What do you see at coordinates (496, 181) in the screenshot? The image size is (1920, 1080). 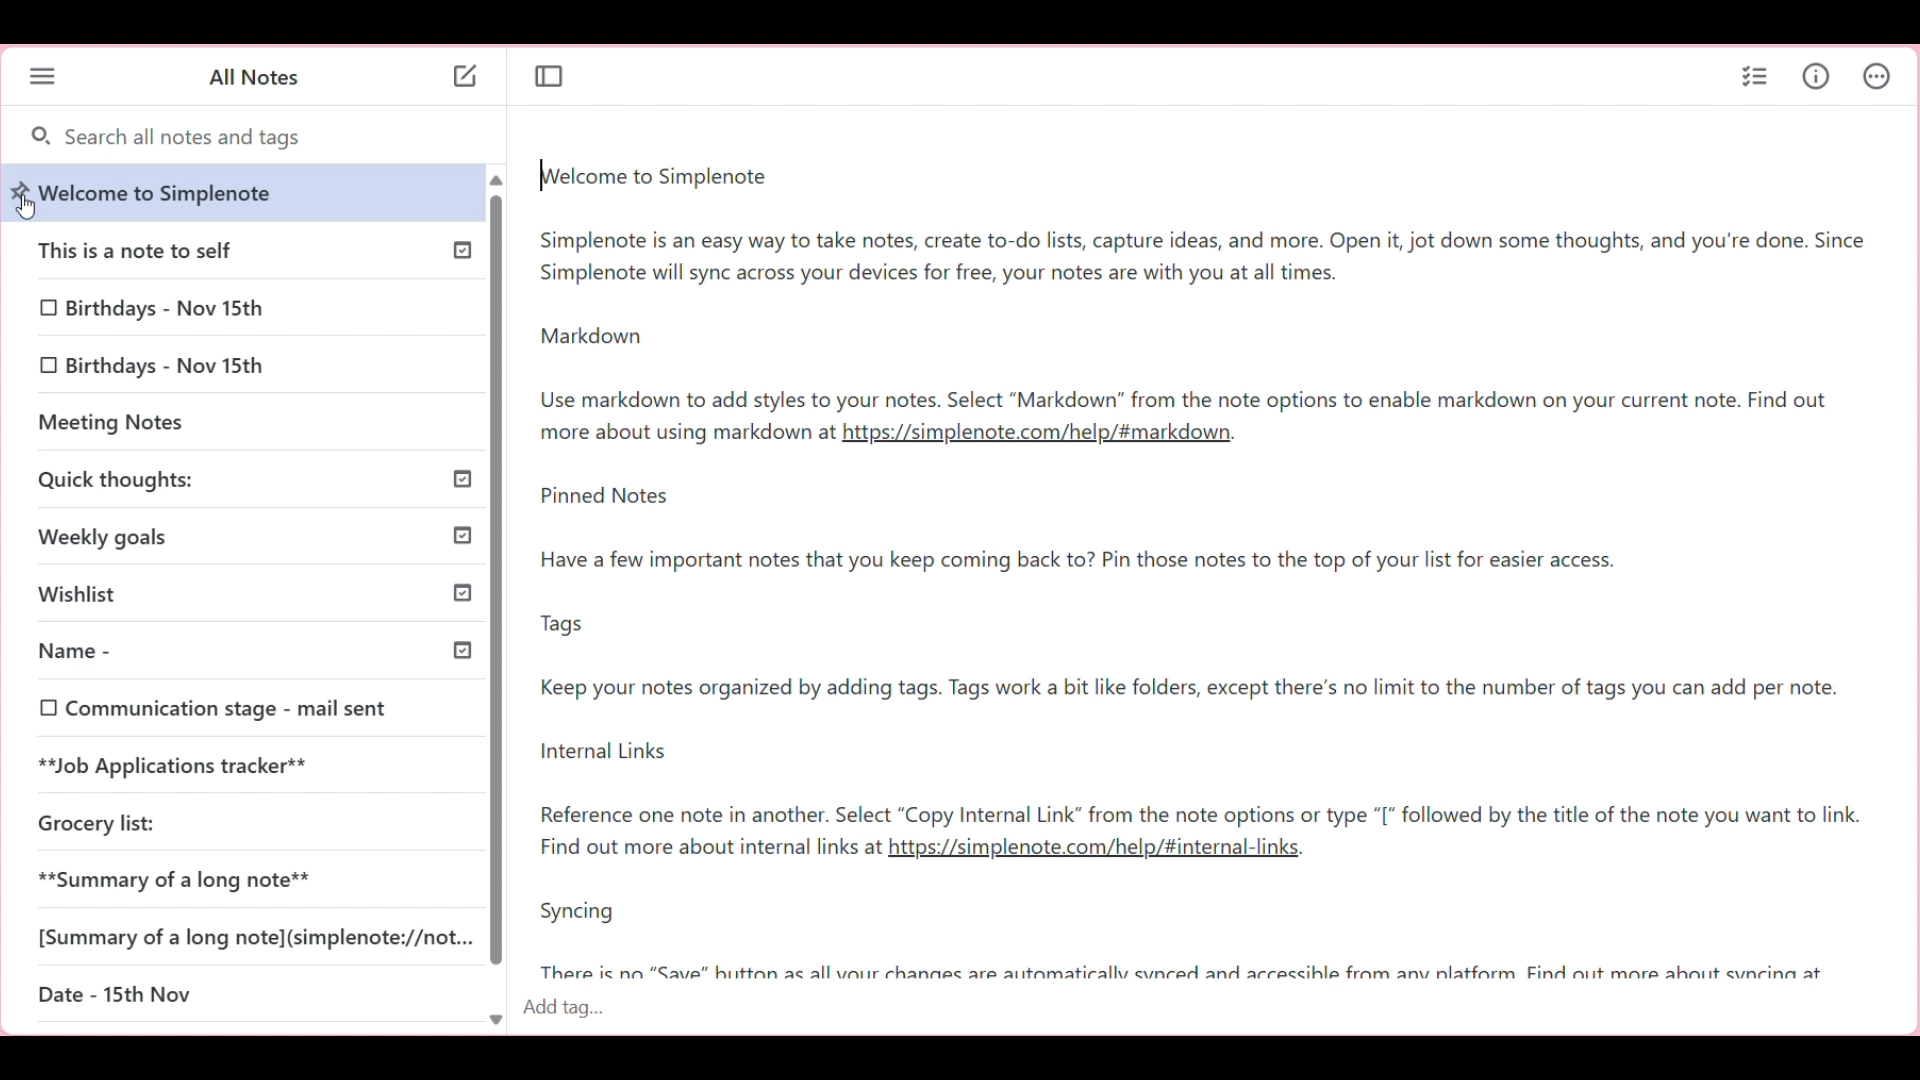 I see `quick slide to top` at bounding box center [496, 181].